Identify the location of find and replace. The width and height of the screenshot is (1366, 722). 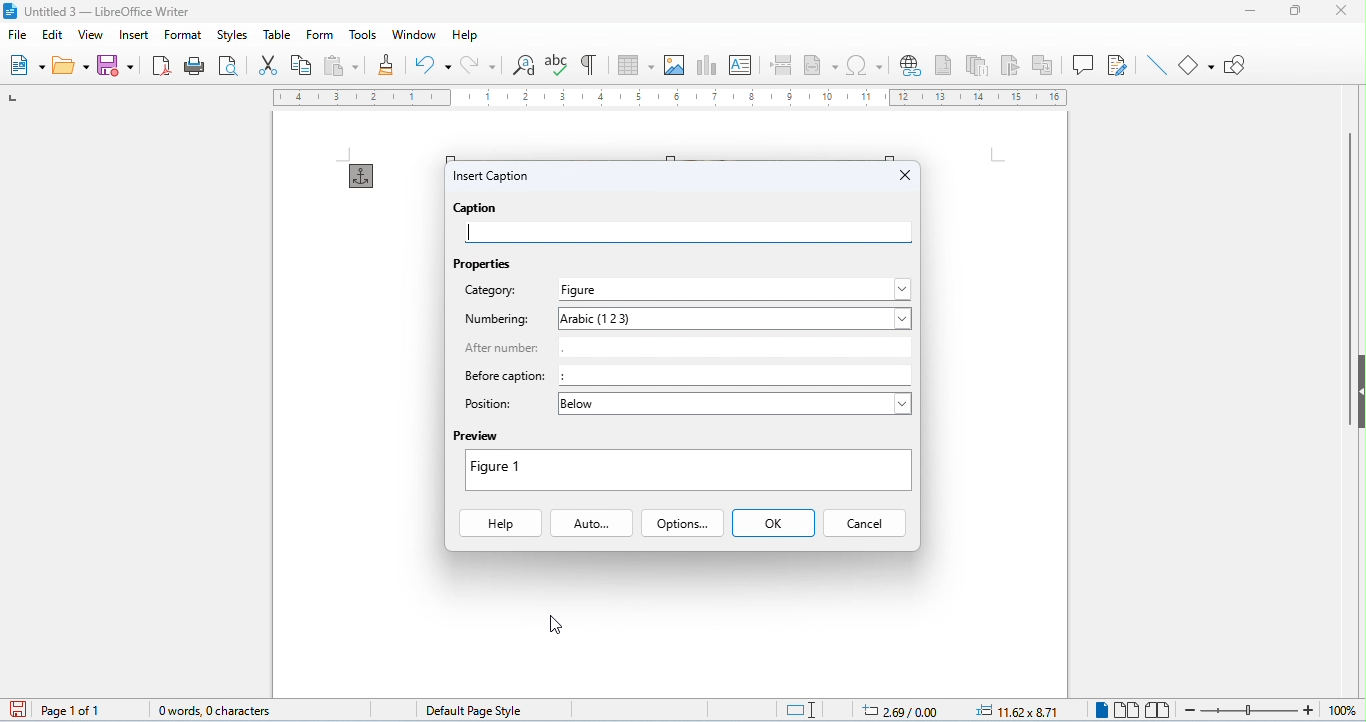
(523, 67).